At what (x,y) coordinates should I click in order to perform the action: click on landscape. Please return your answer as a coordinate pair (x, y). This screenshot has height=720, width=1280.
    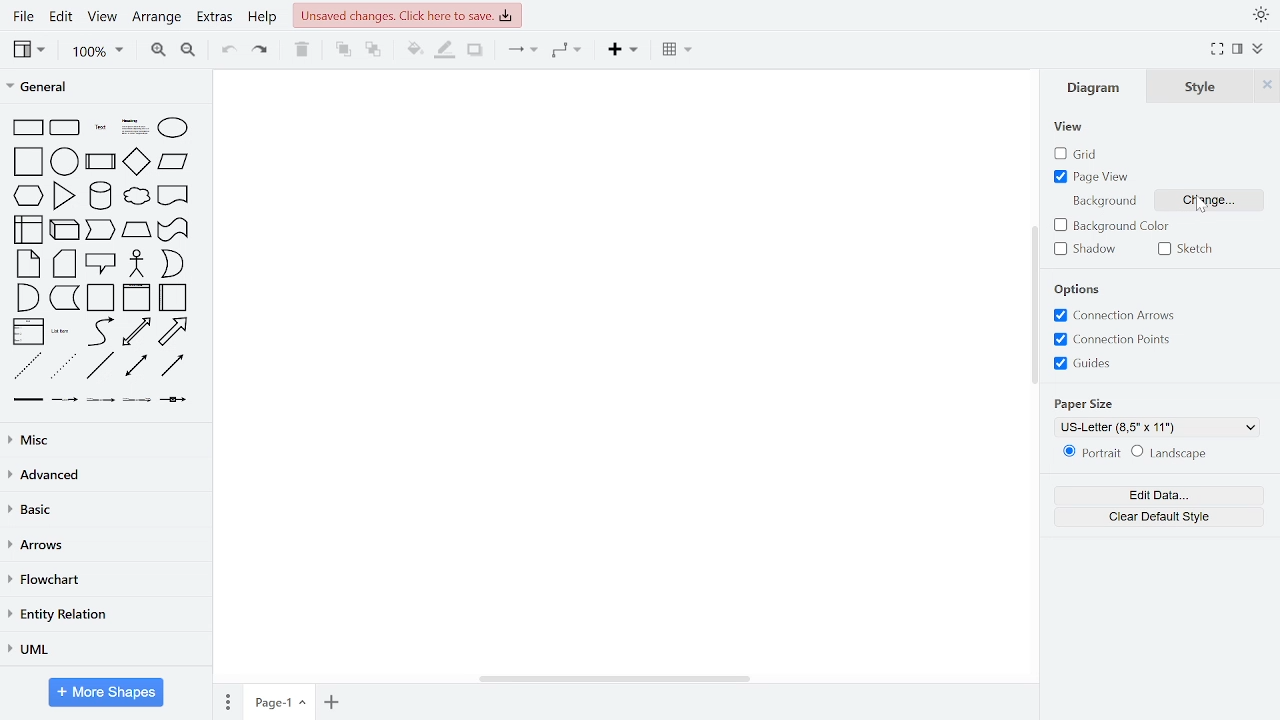
    Looking at the image, I should click on (1171, 453).